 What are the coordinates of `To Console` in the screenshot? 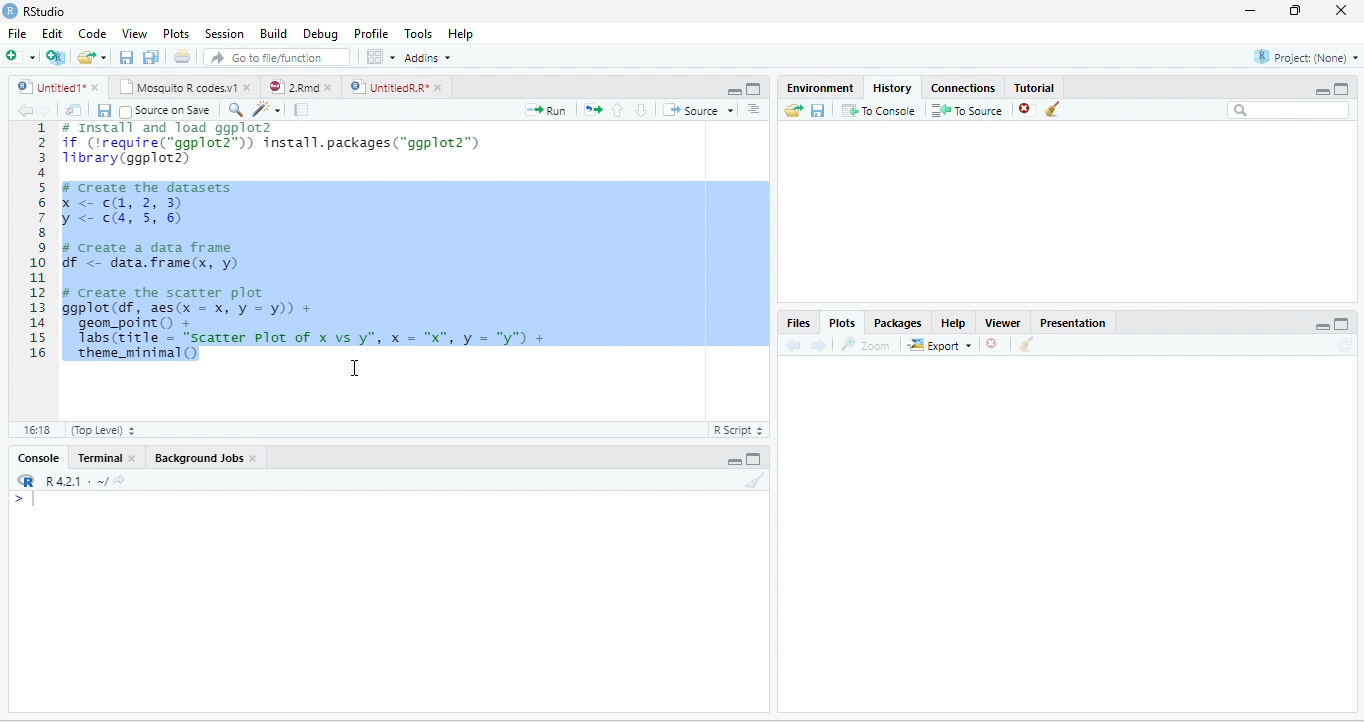 It's located at (879, 111).